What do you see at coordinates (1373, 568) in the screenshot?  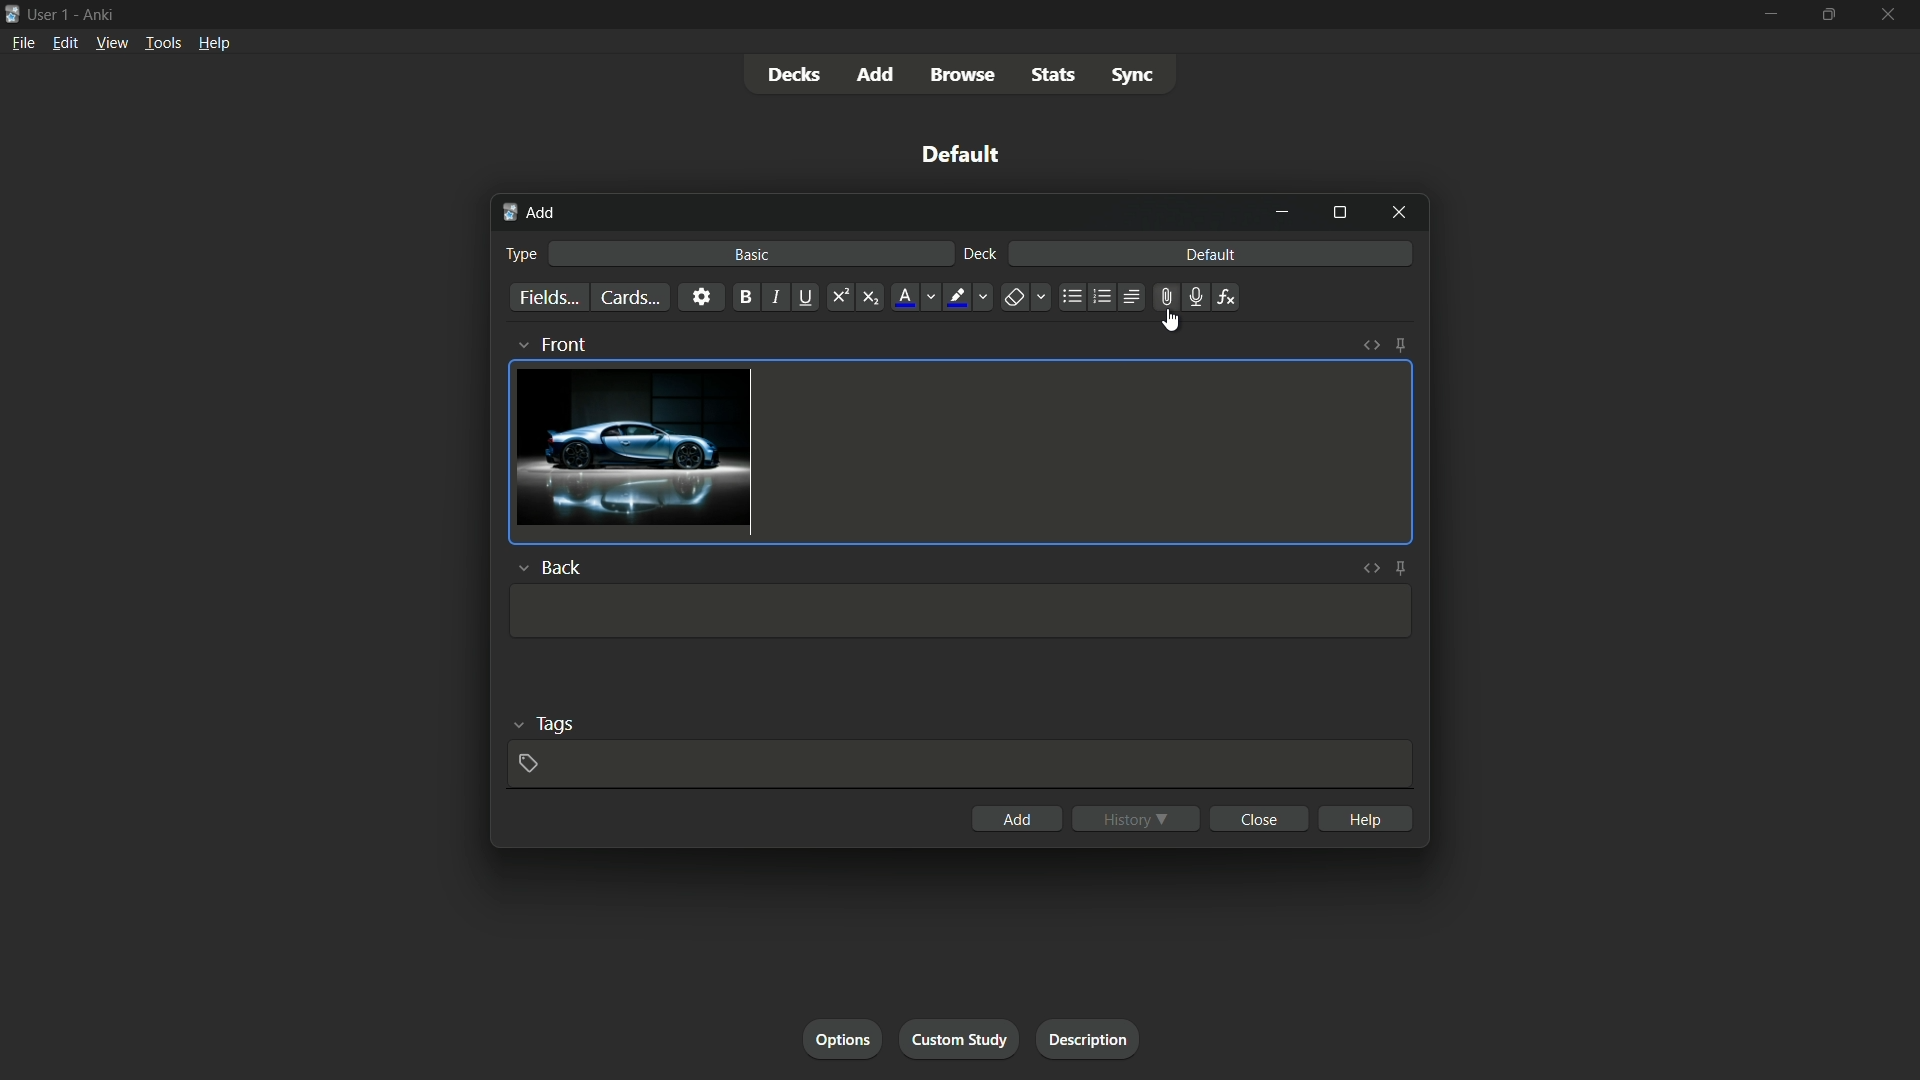 I see `toggle html editor` at bounding box center [1373, 568].